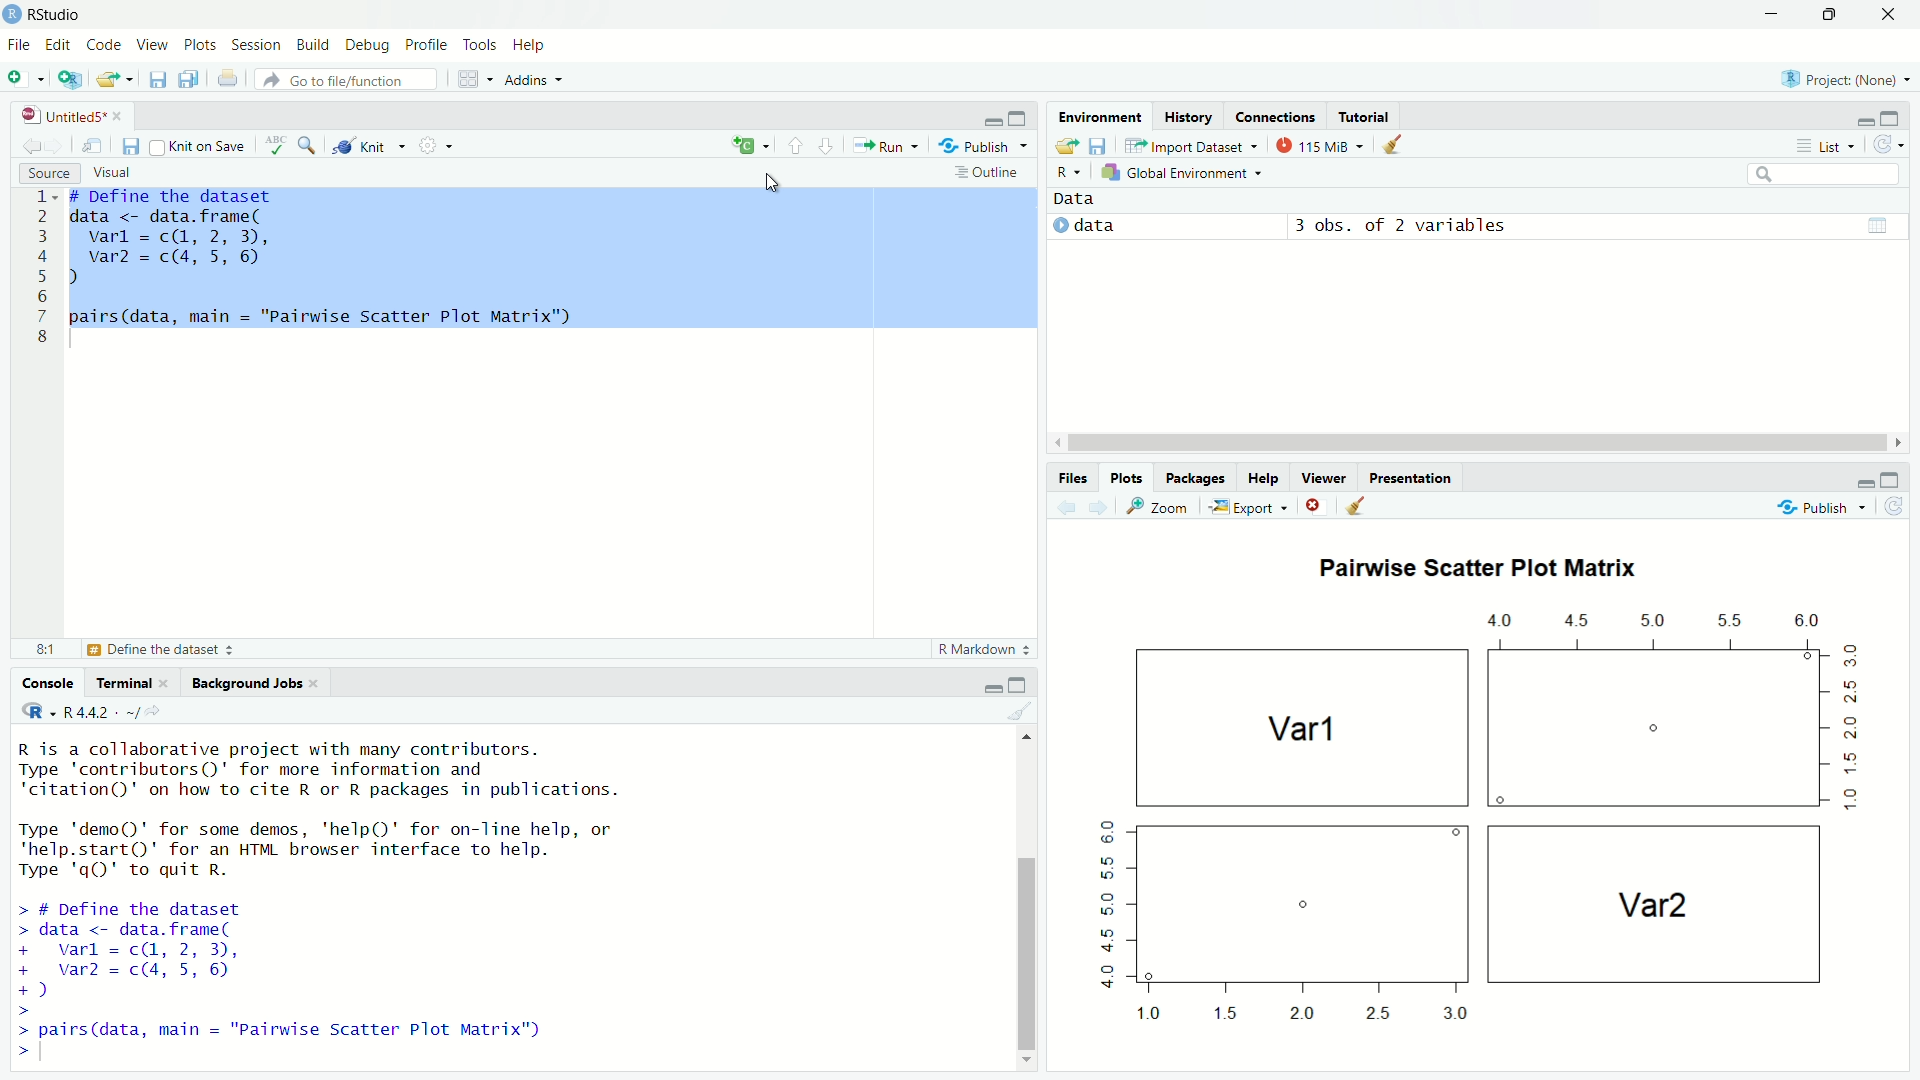 This screenshot has width=1920, height=1080. I want to click on Data/Table, so click(1880, 224).